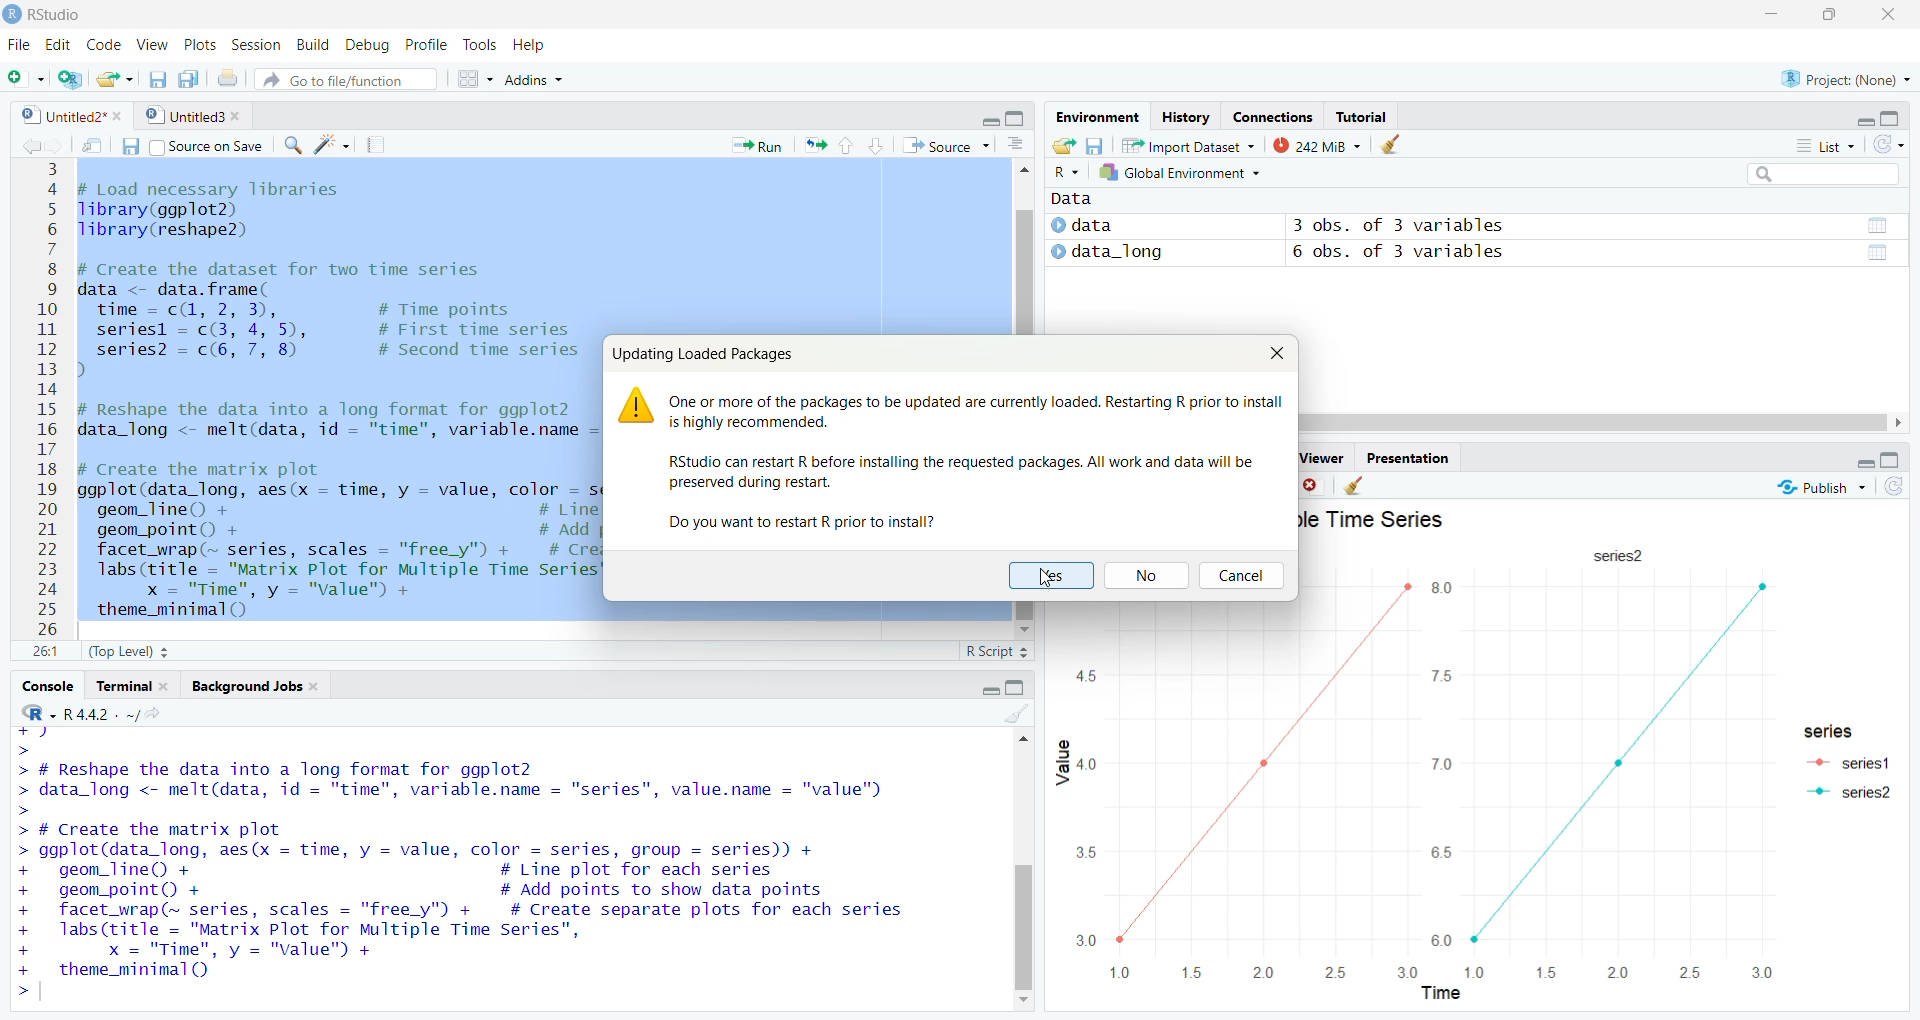 The width and height of the screenshot is (1920, 1020). What do you see at coordinates (370, 44) in the screenshot?
I see `Debug` at bounding box center [370, 44].